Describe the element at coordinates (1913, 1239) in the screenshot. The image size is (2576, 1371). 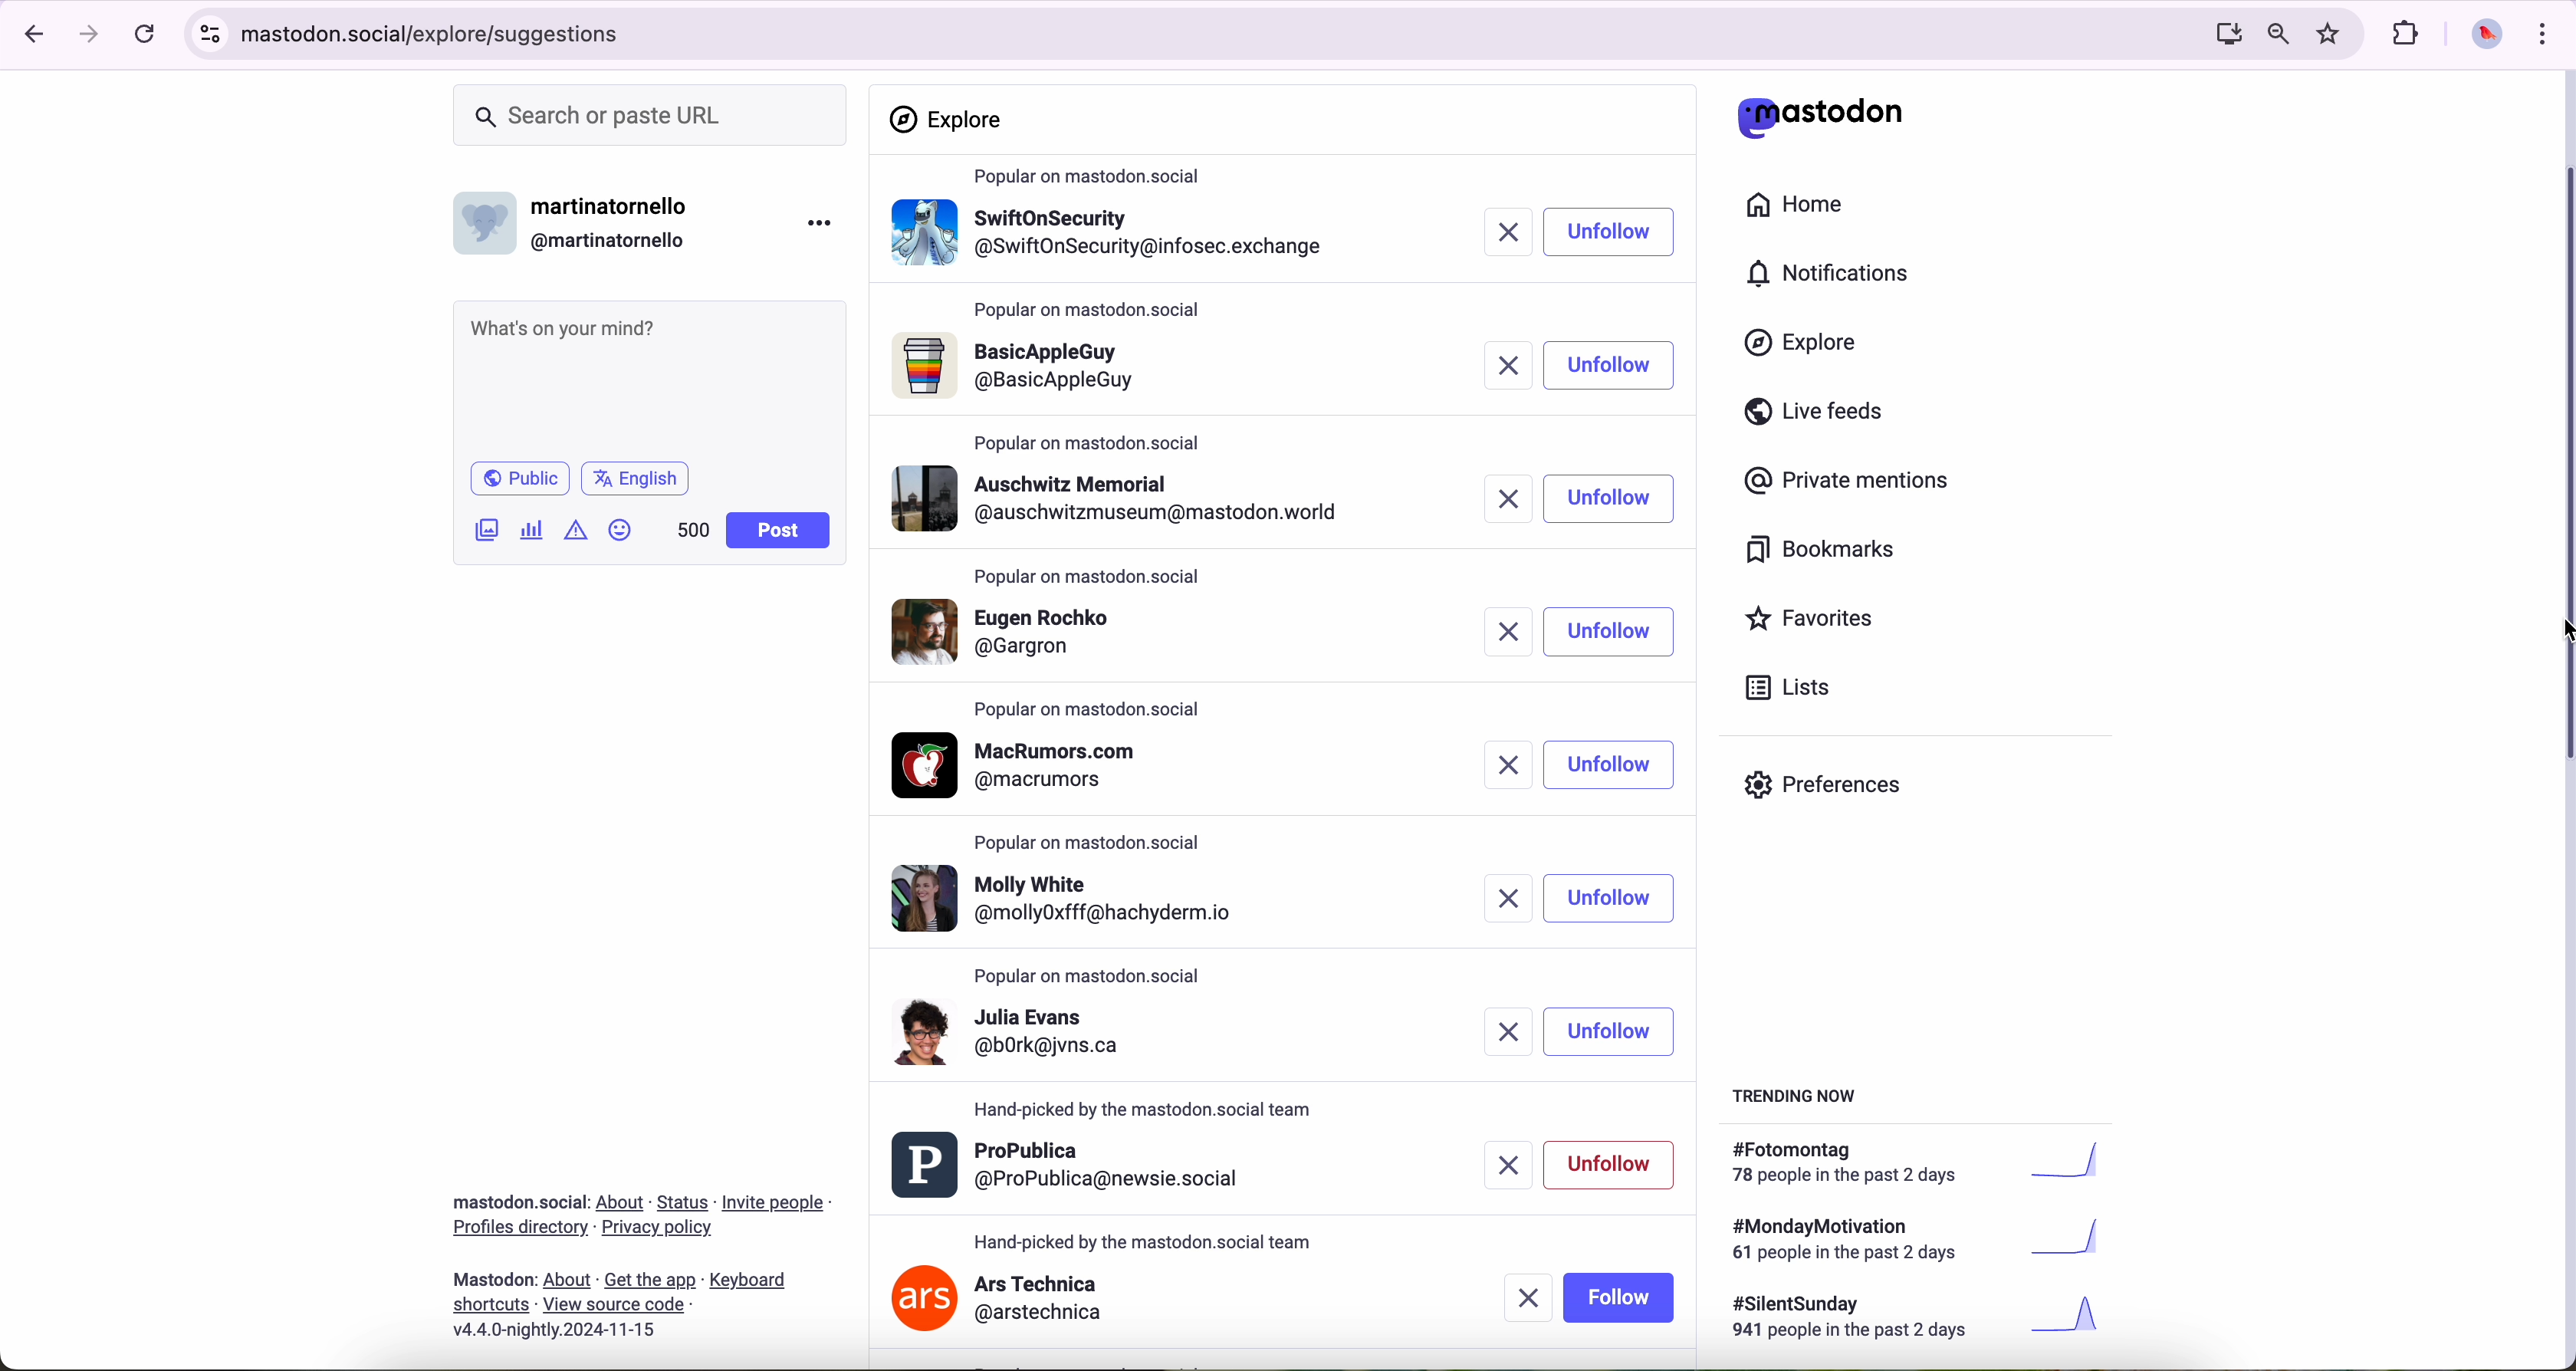
I see `#mondaymotivation` at that location.